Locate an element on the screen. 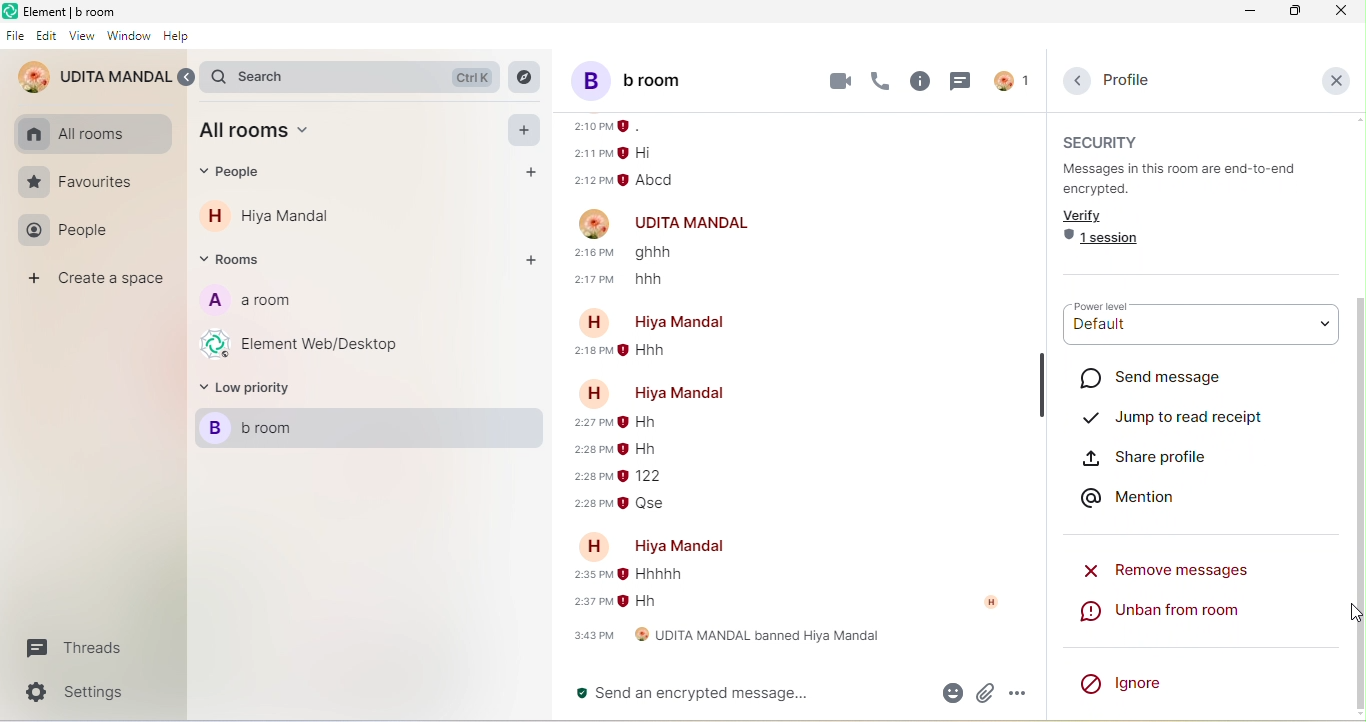 This screenshot has width=1366, height=722. mention is located at coordinates (1137, 496).